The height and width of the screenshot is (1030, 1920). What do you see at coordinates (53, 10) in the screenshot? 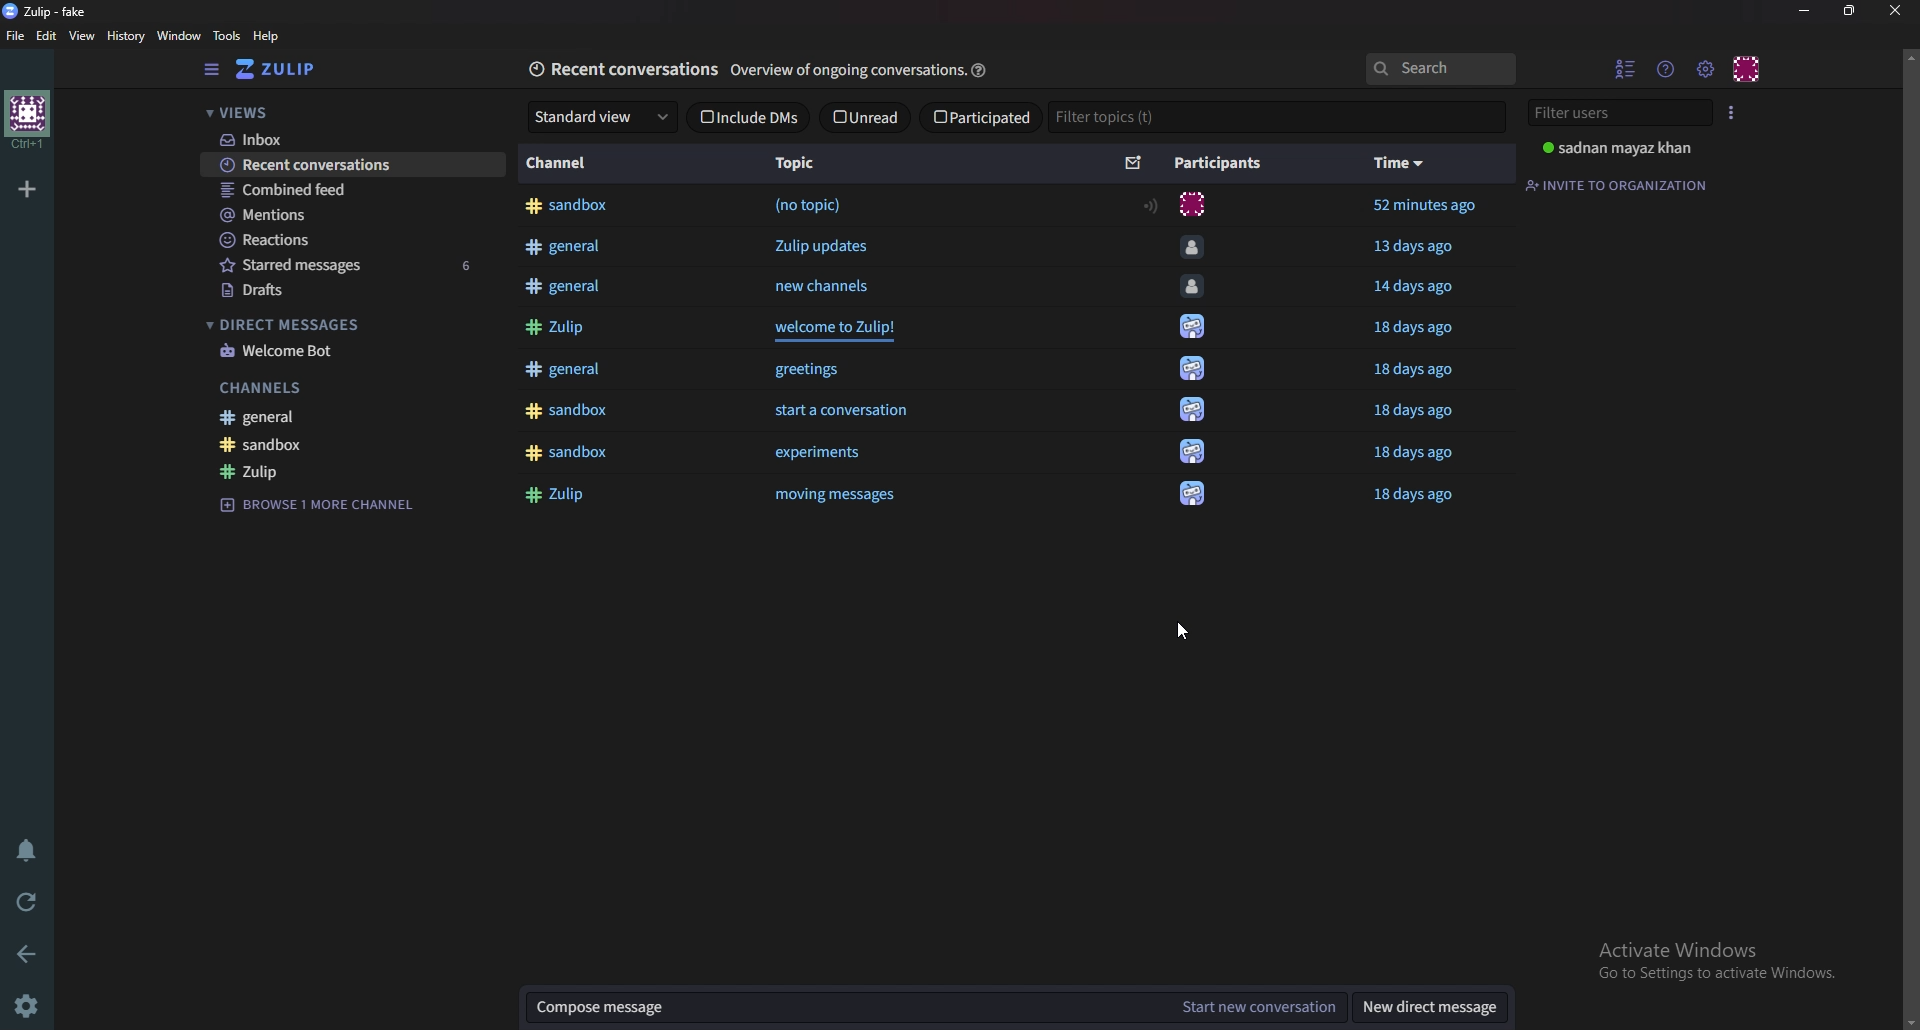
I see `zulip-fake` at bounding box center [53, 10].